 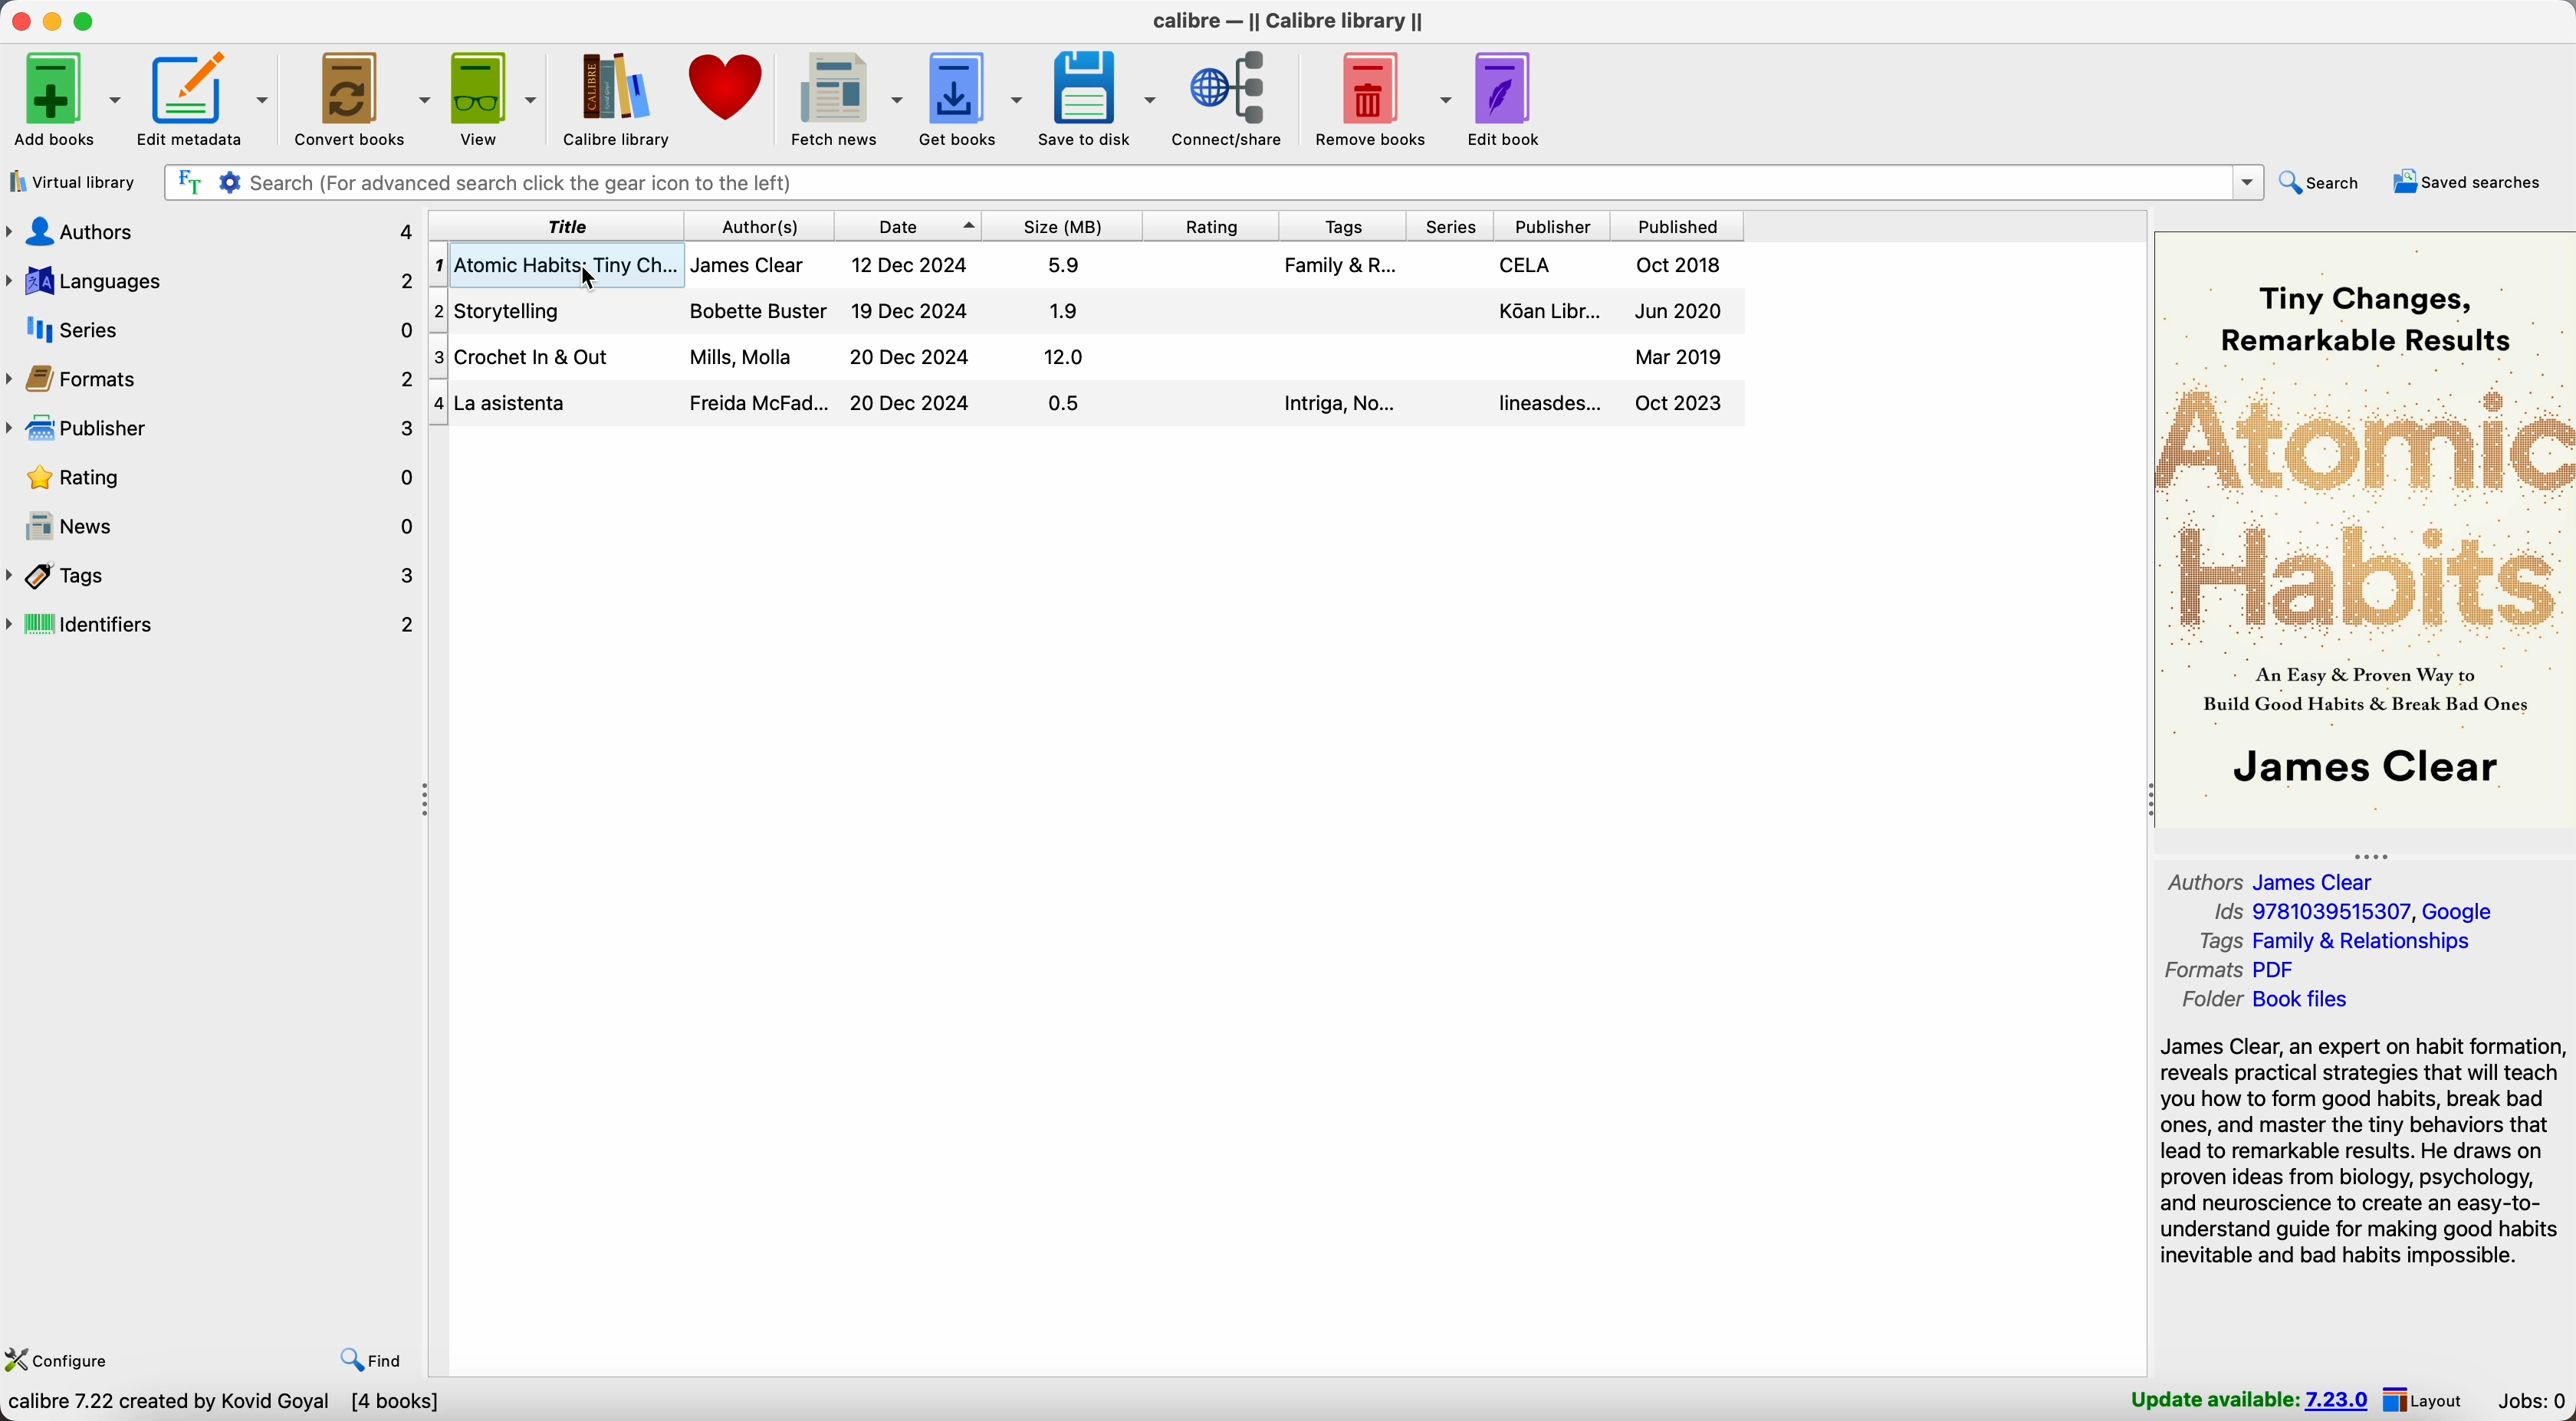 I want to click on convert books, so click(x=365, y=98).